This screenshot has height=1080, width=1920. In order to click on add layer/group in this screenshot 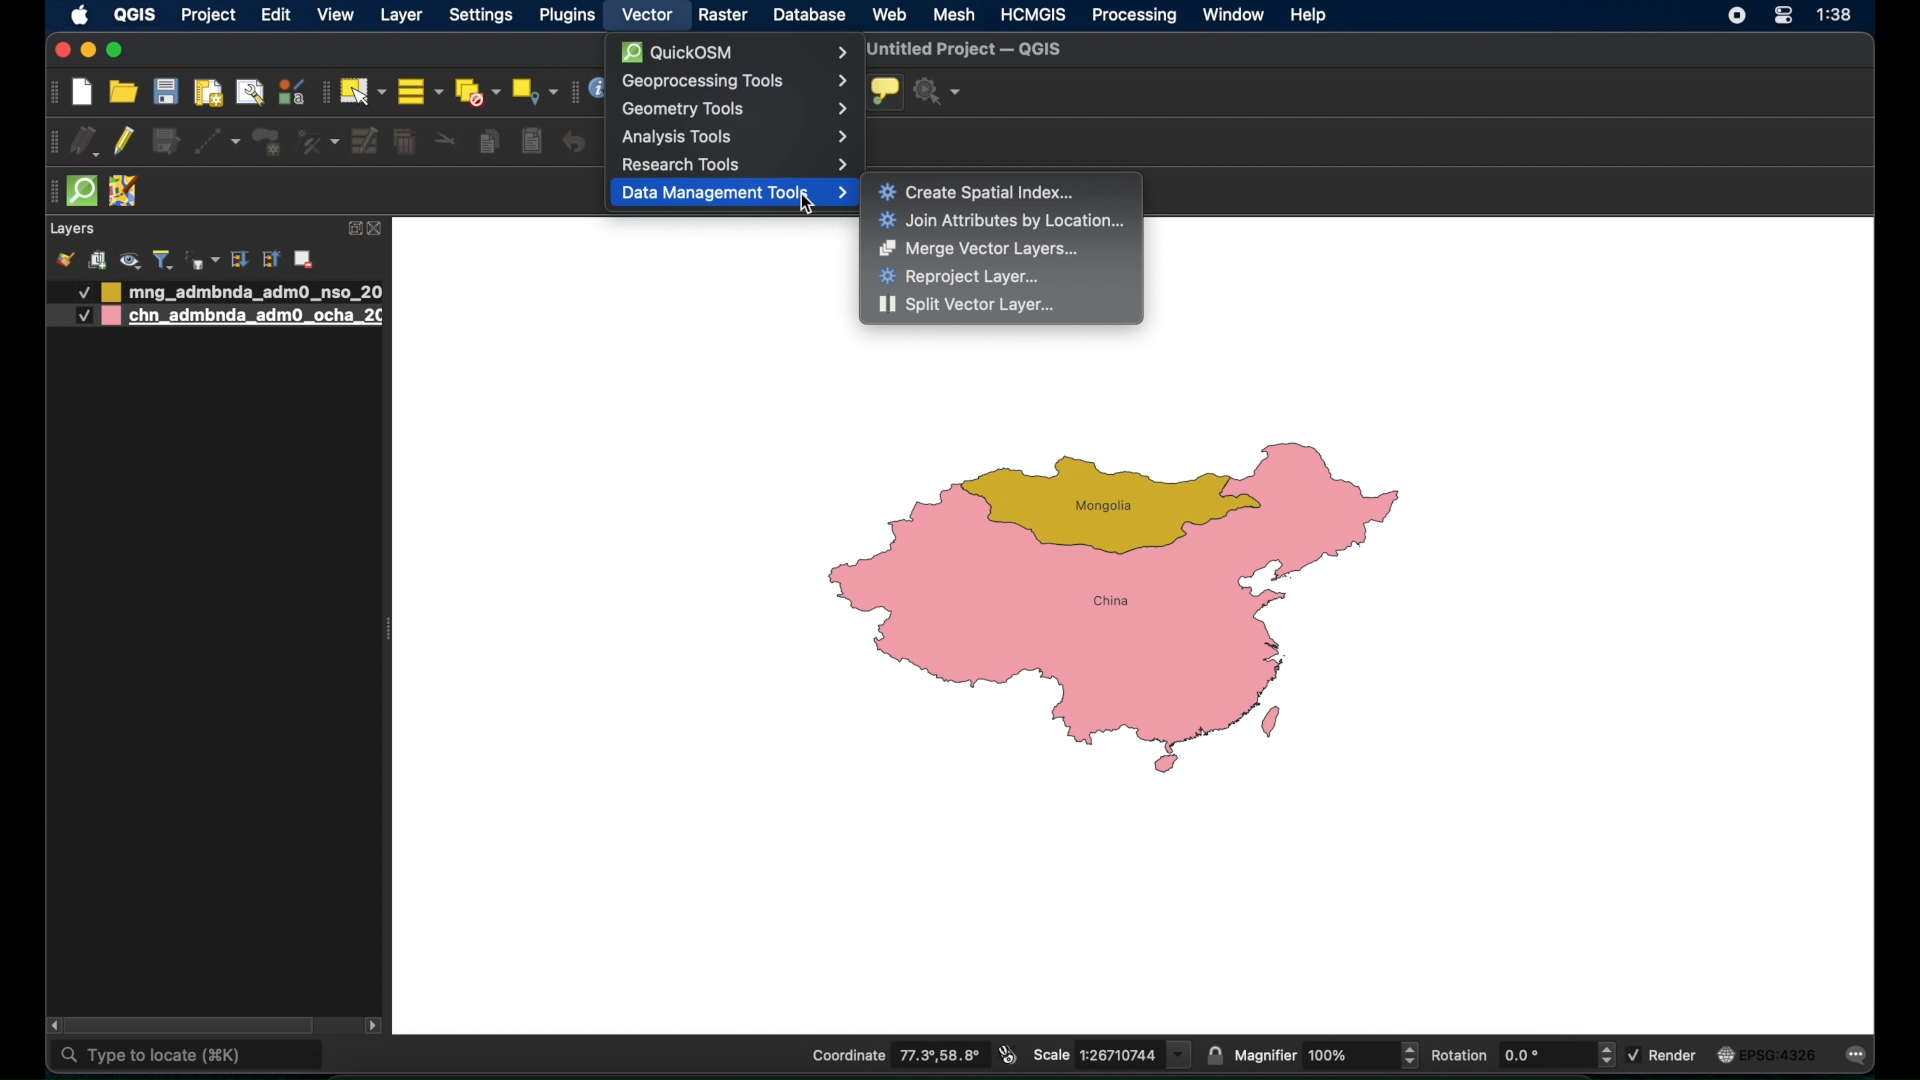, I will do `click(303, 260)`.